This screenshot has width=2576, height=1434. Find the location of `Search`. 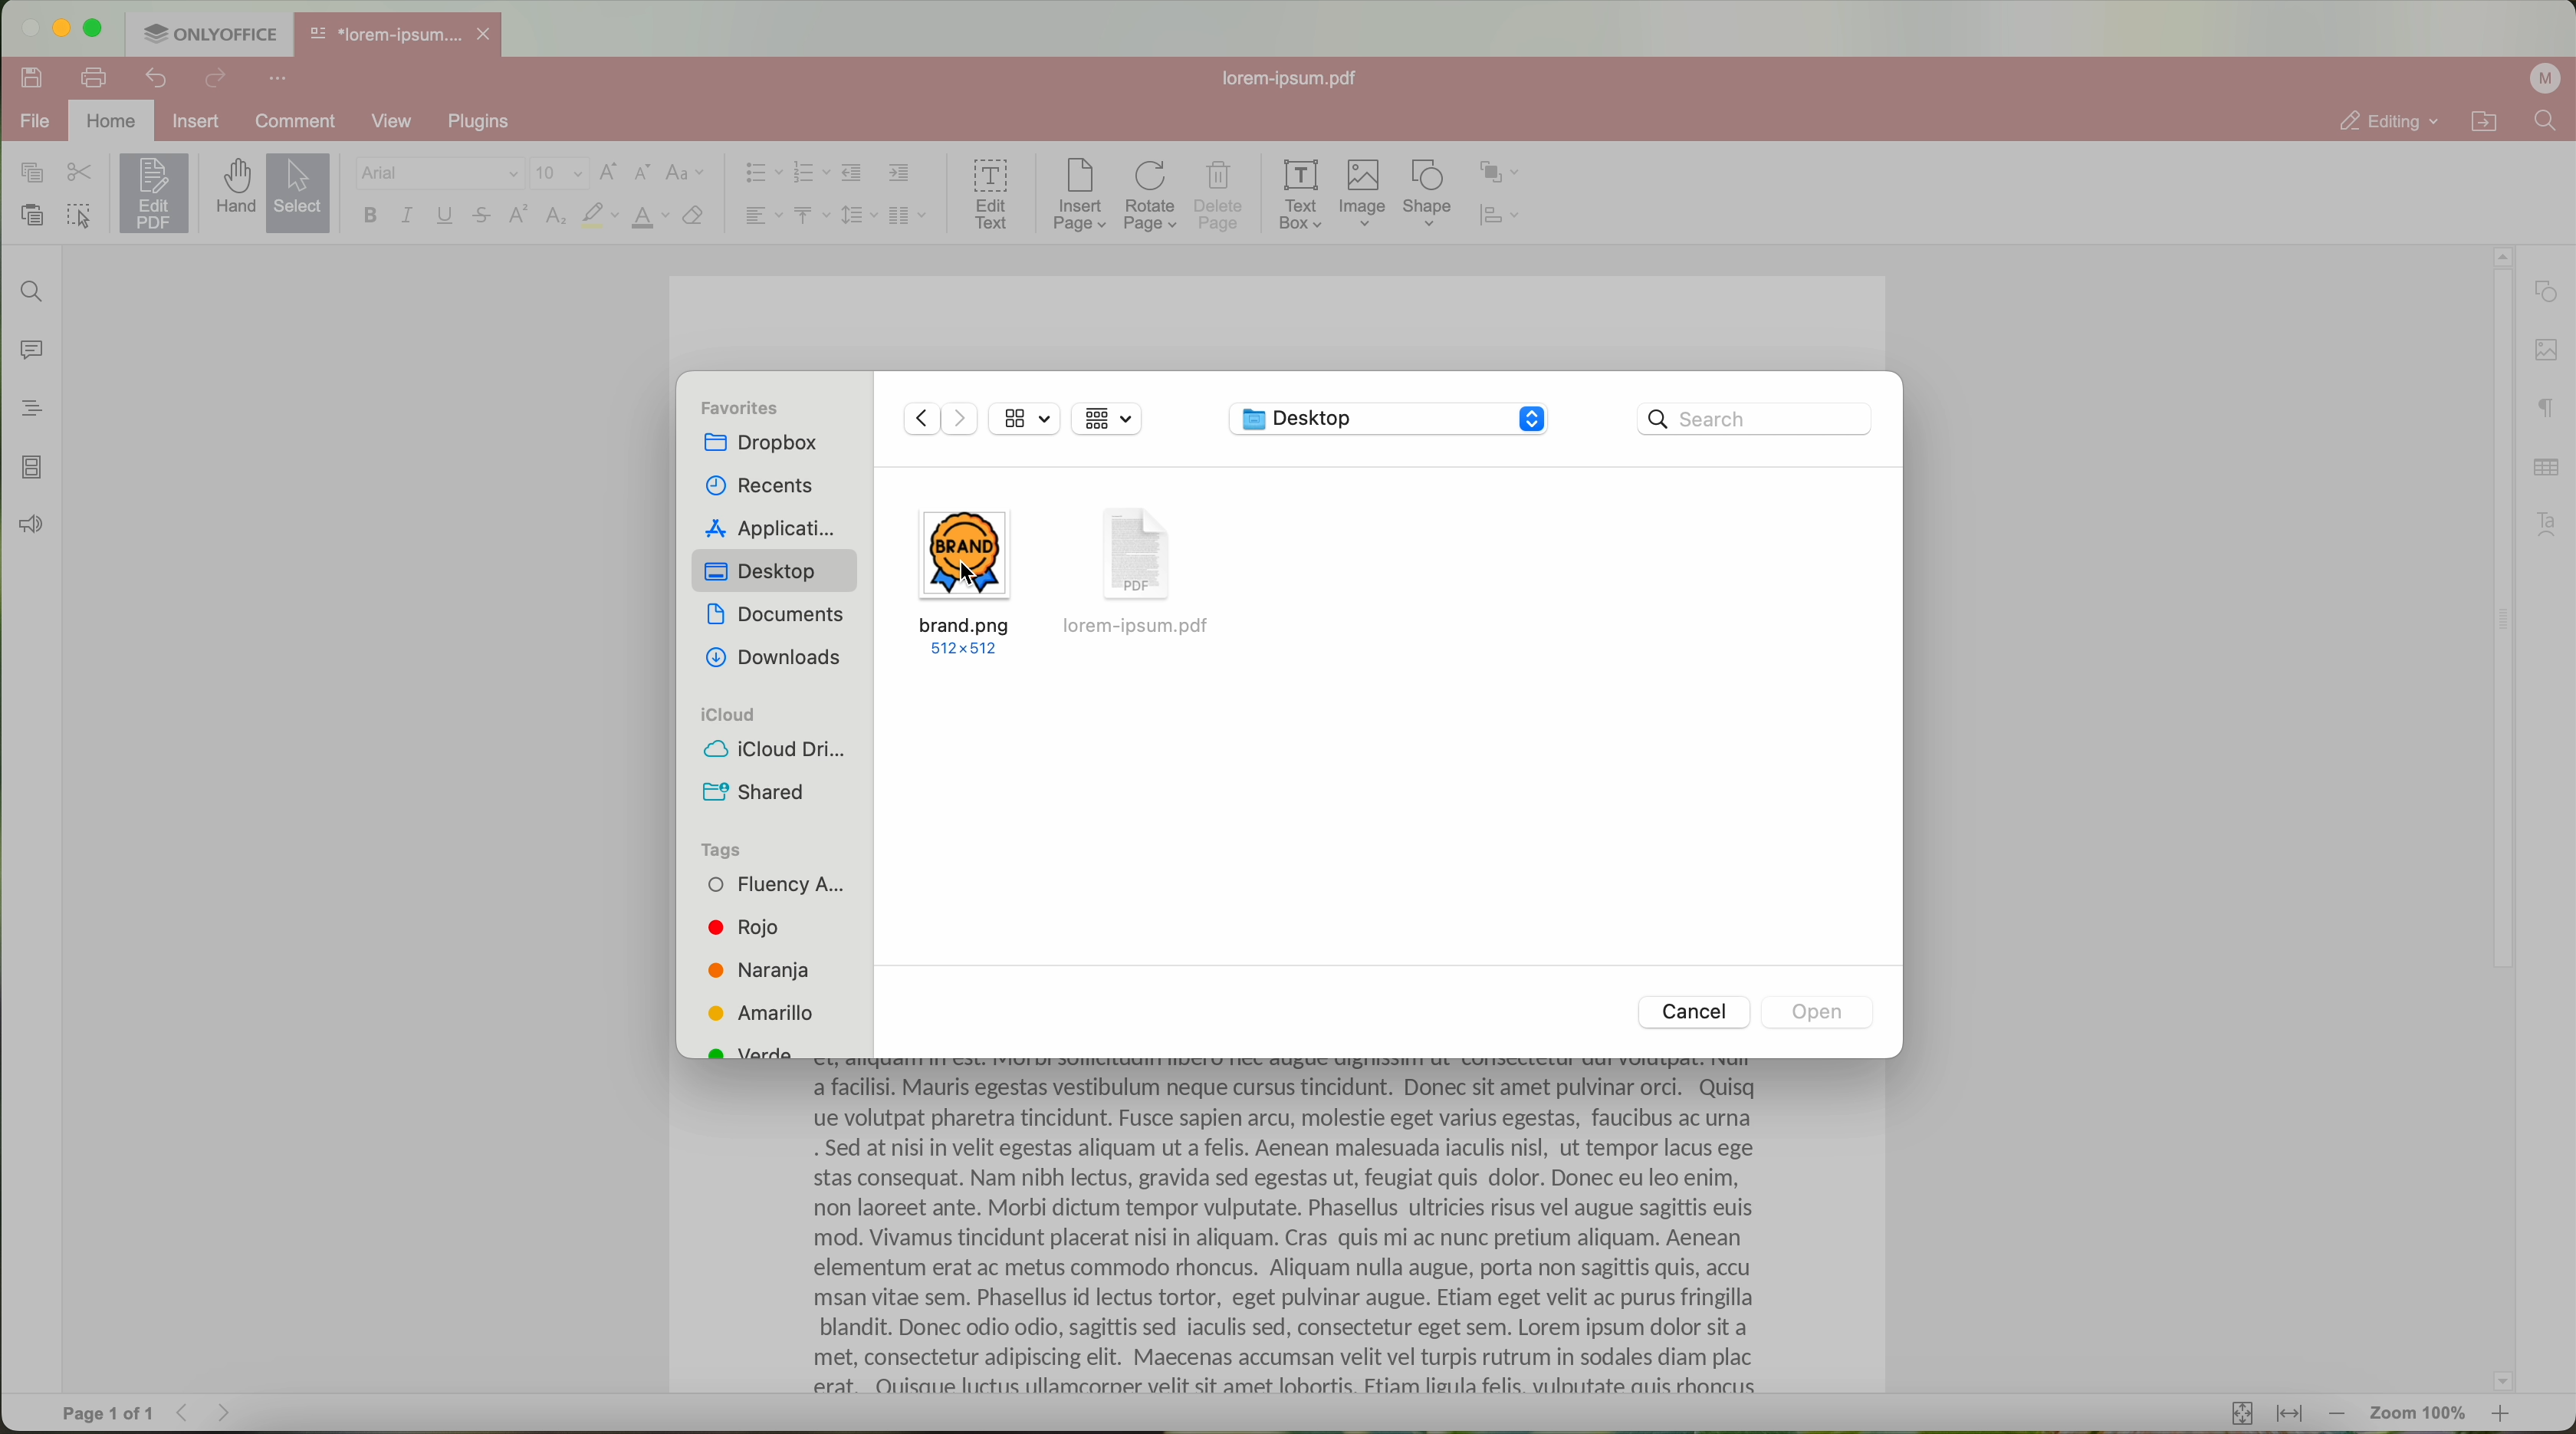

Search is located at coordinates (1743, 417).